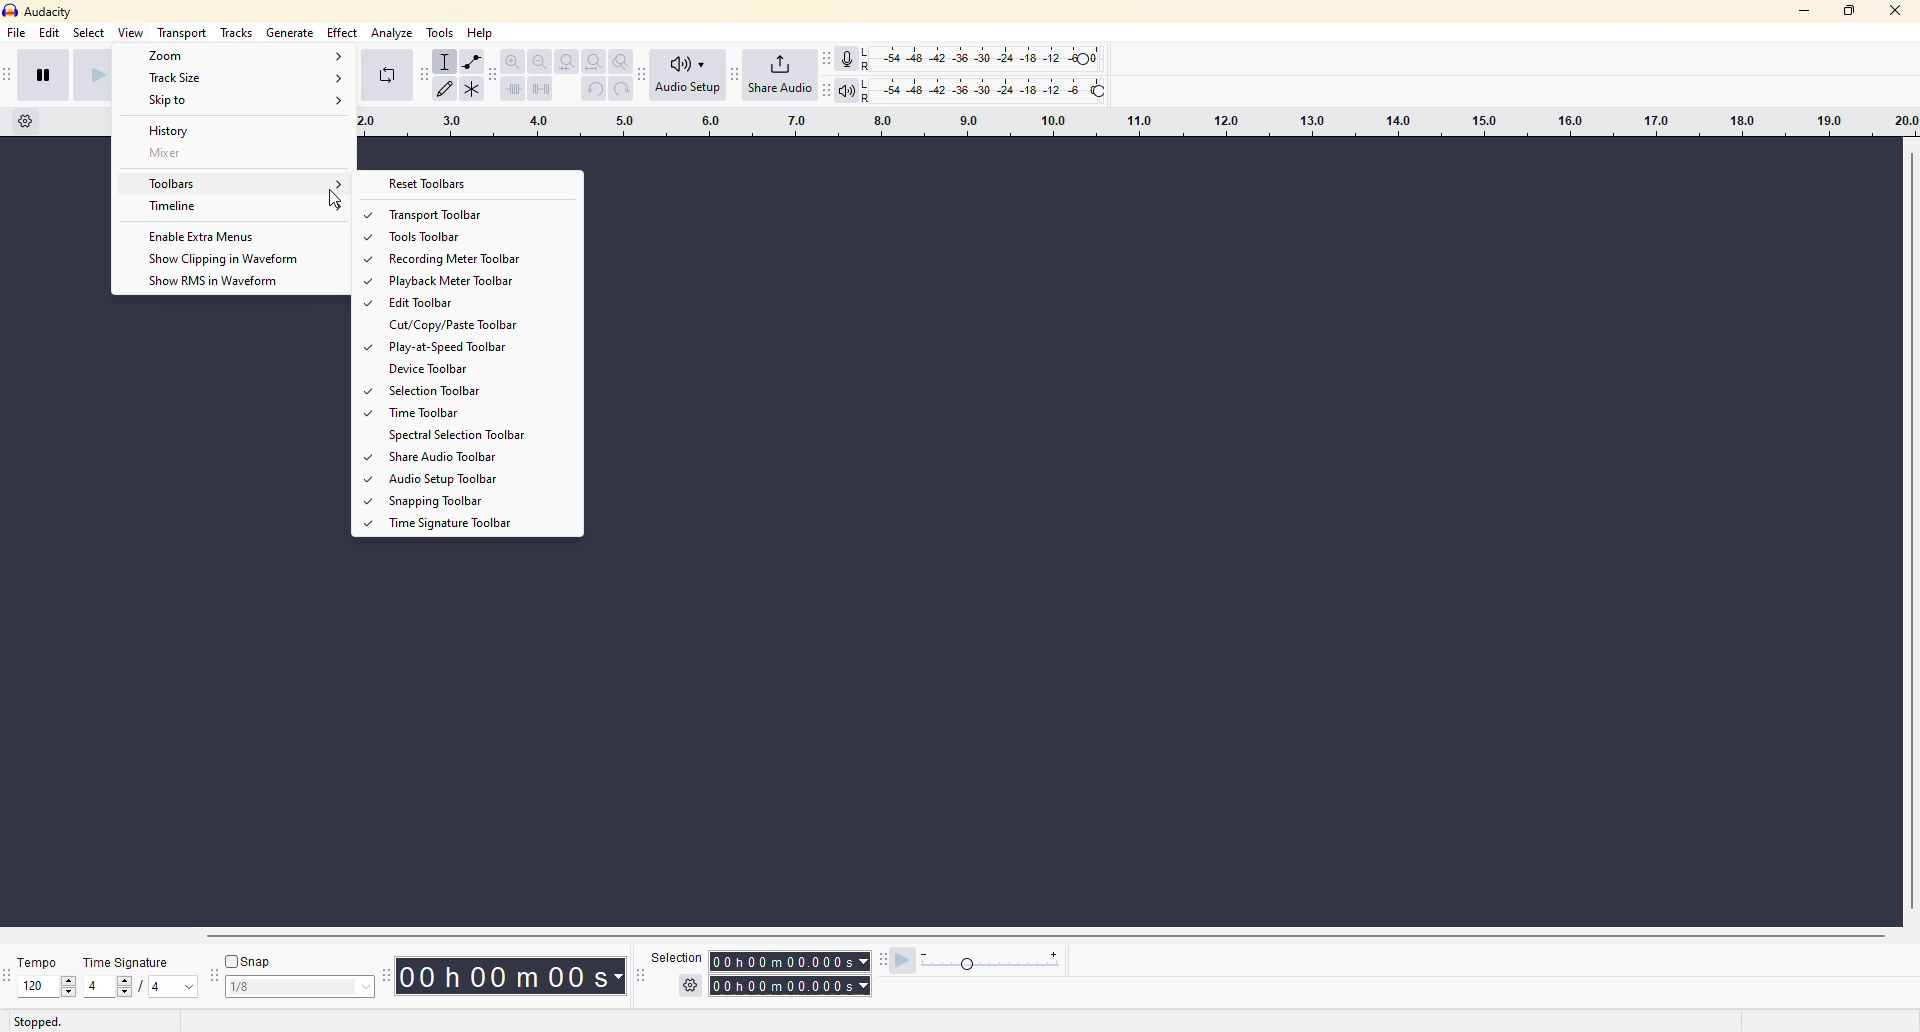 This screenshot has width=1920, height=1032. Describe the element at coordinates (392, 33) in the screenshot. I see `analyze` at that location.